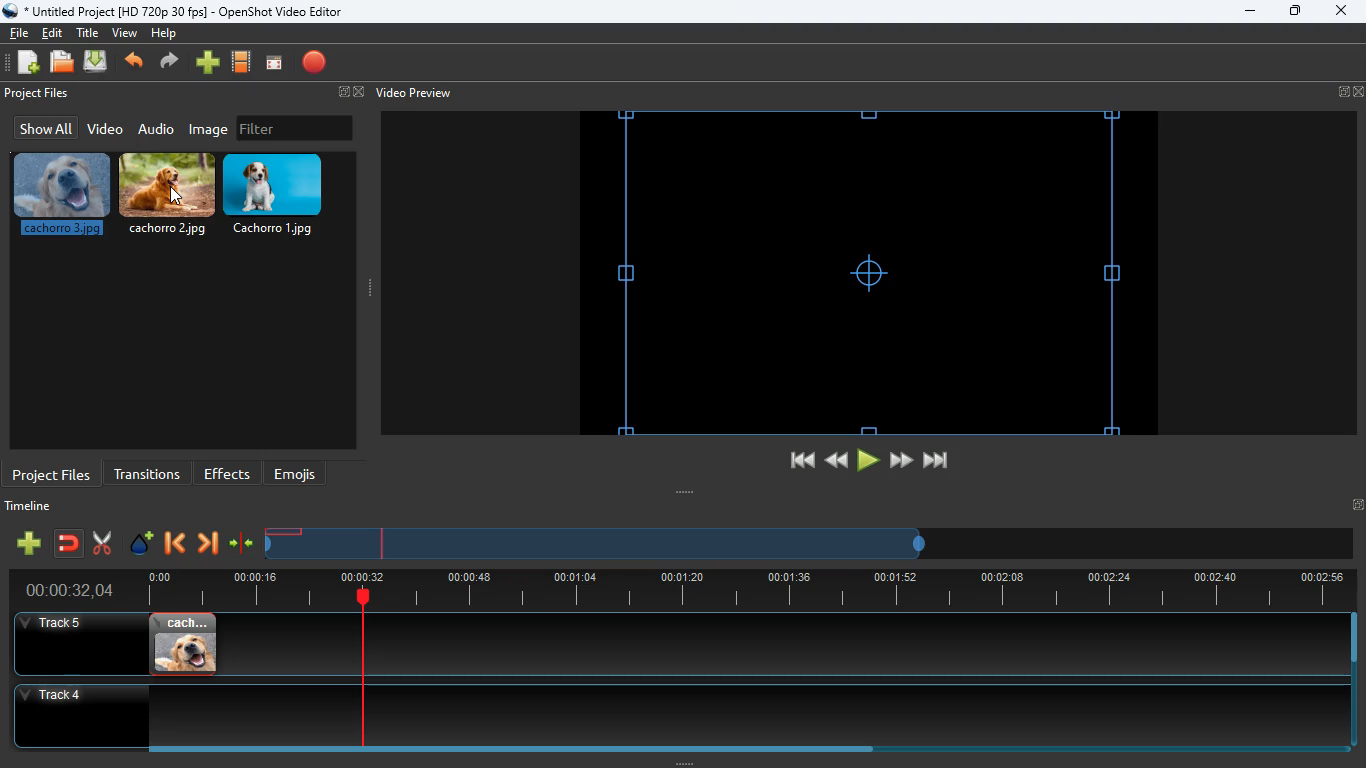  Describe the element at coordinates (412, 93) in the screenshot. I see `video preview` at that location.